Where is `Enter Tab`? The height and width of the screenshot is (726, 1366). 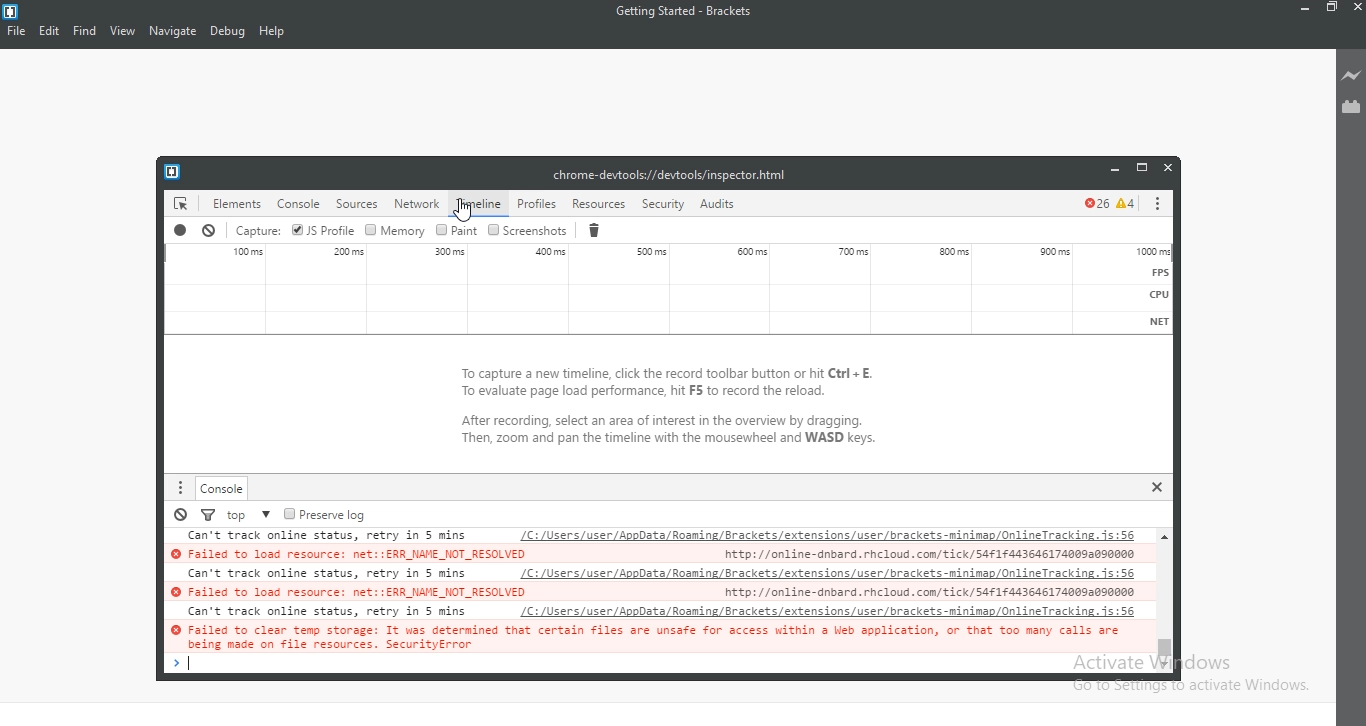
Enter Tab is located at coordinates (657, 662).